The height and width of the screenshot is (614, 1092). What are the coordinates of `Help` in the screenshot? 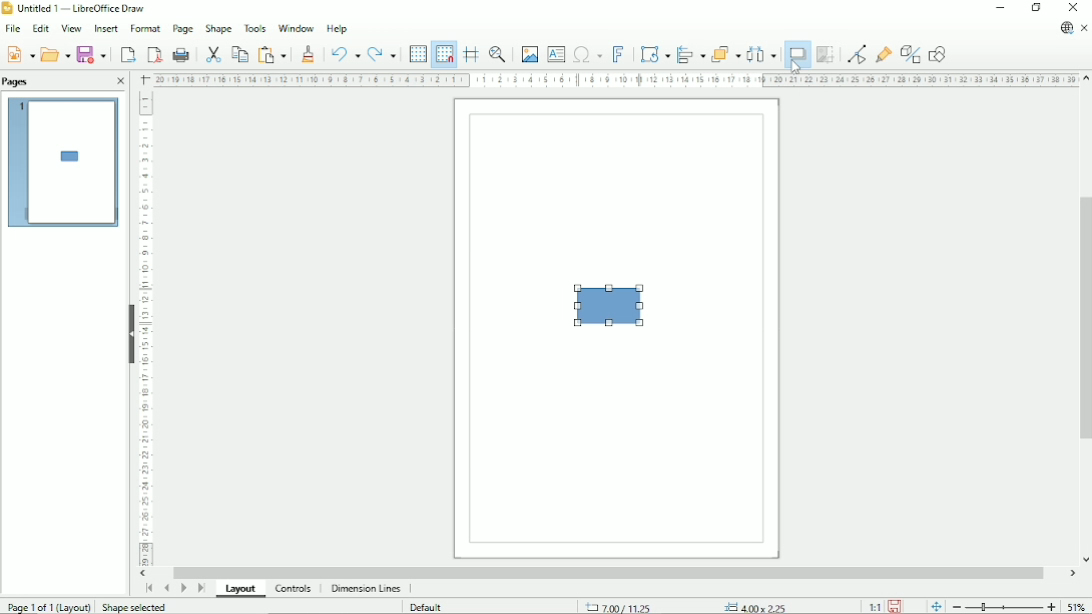 It's located at (337, 28).